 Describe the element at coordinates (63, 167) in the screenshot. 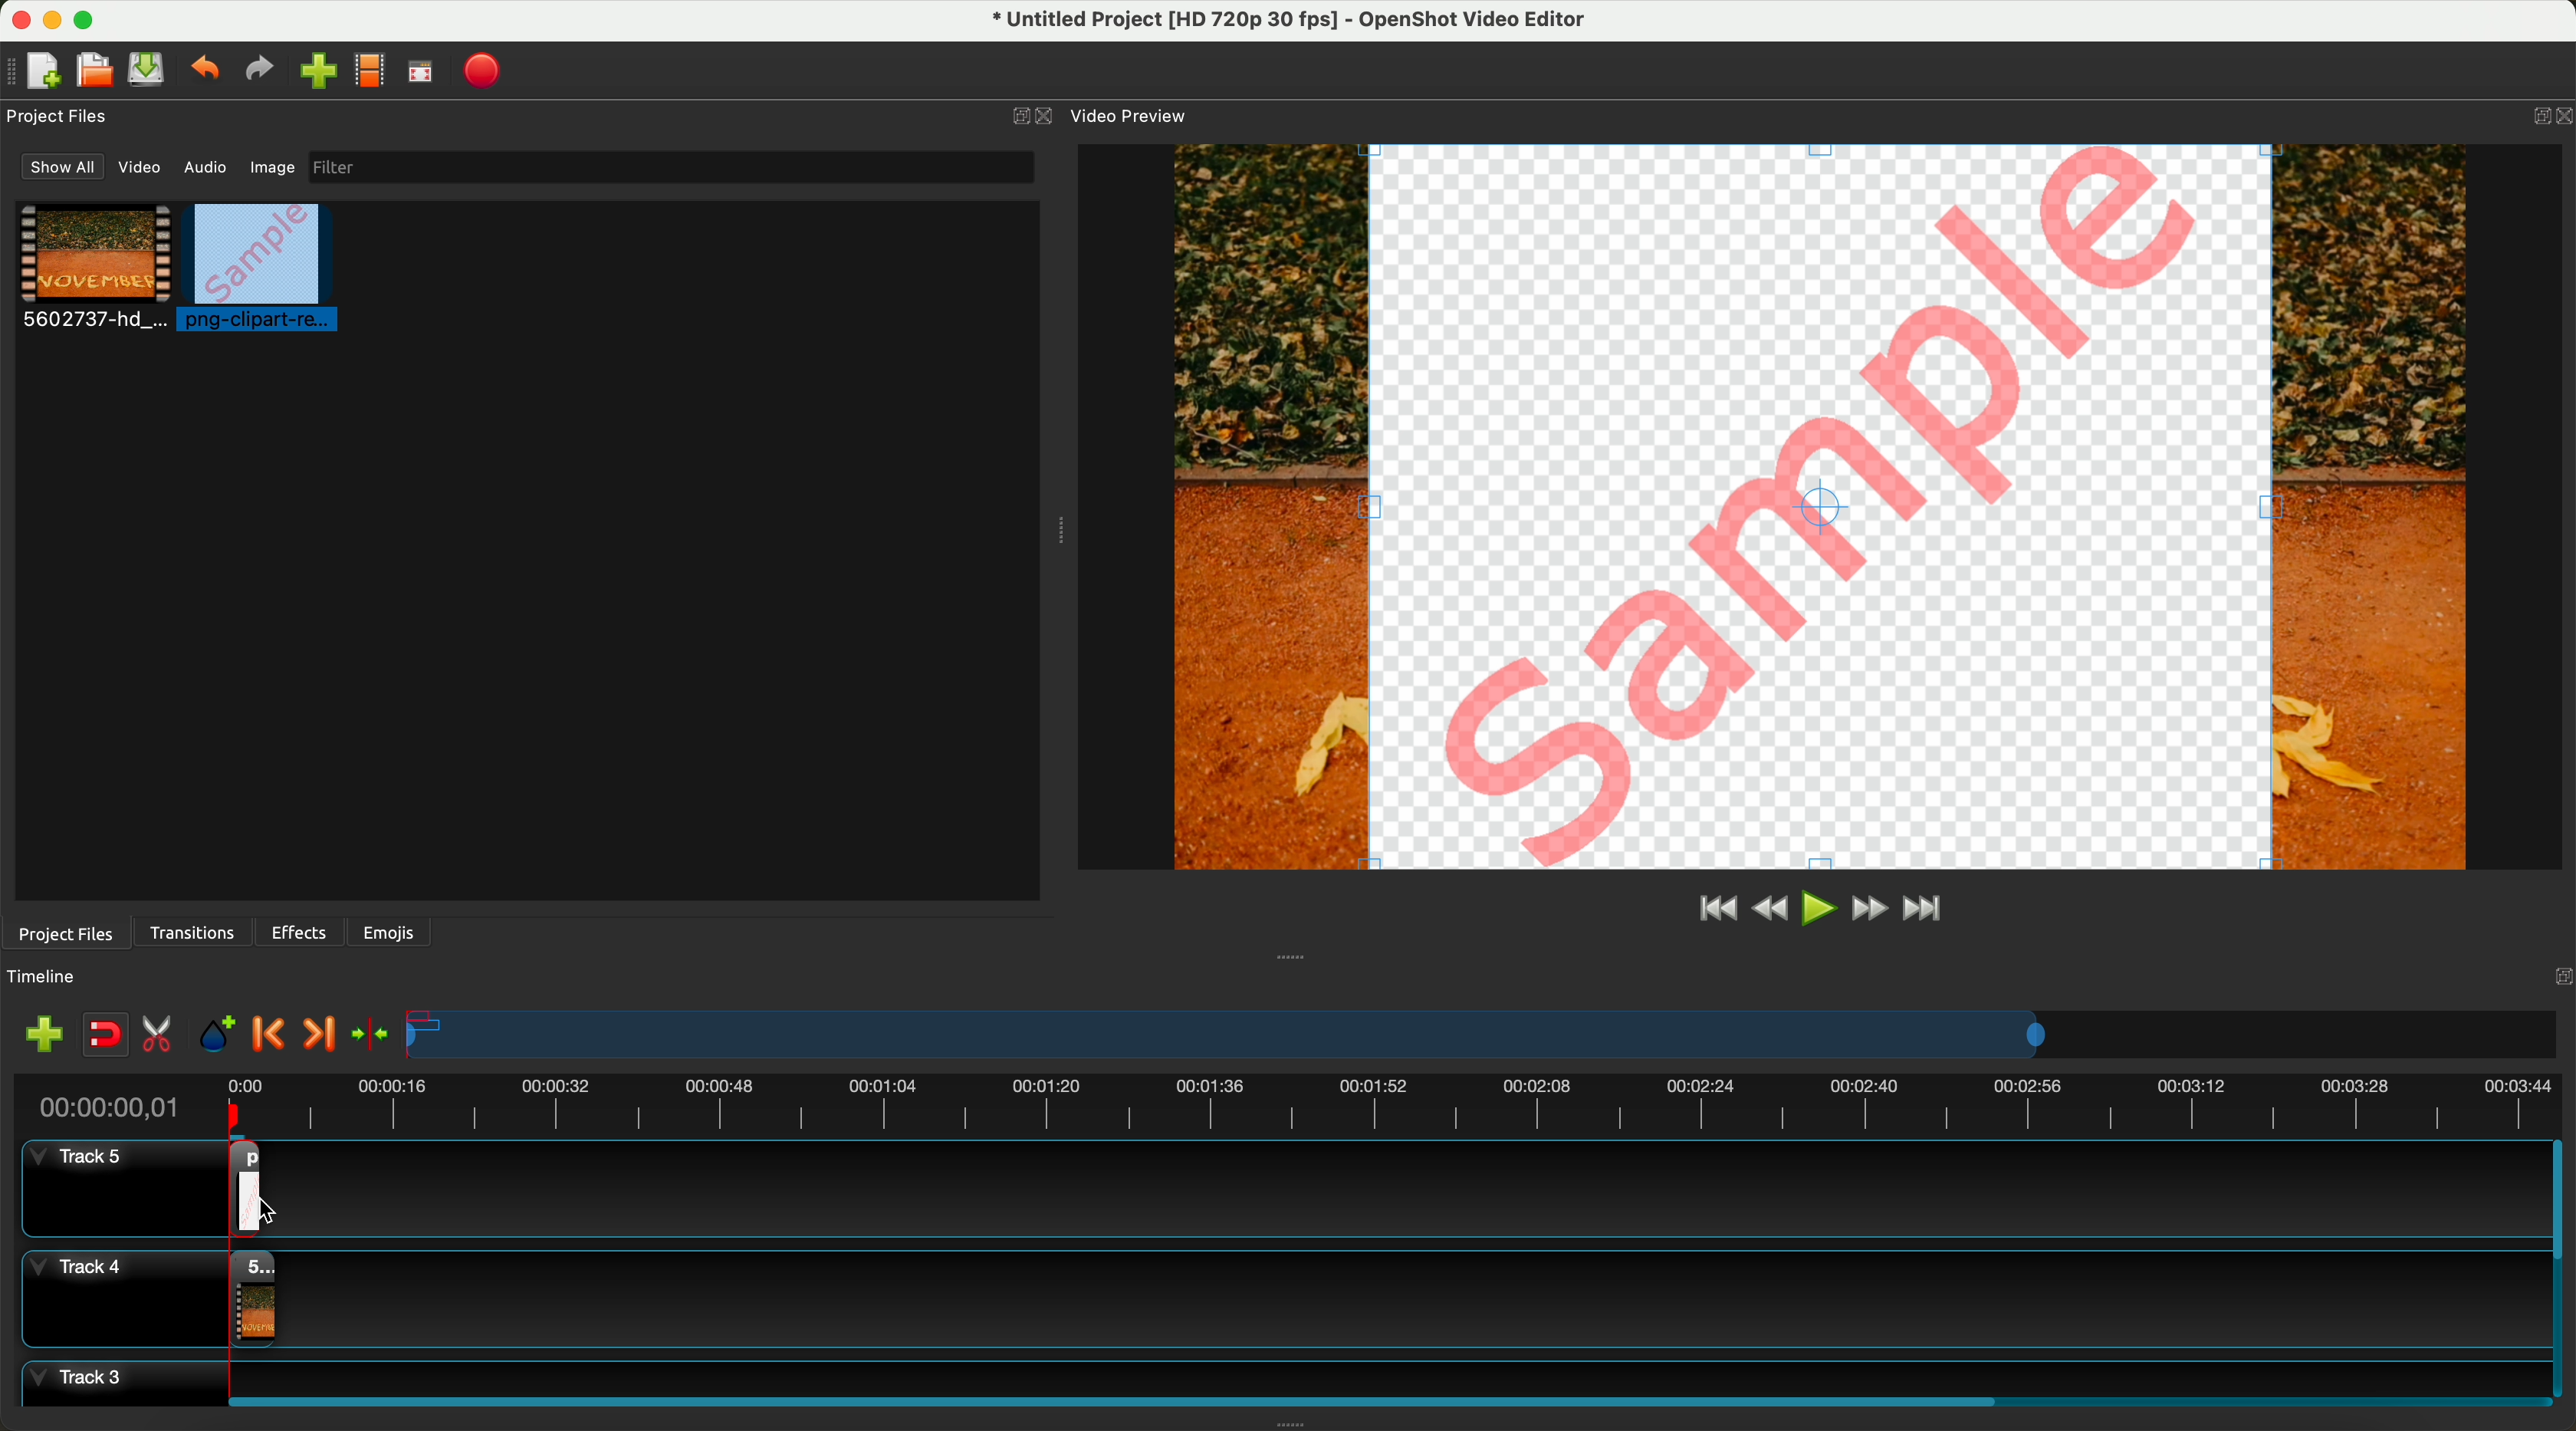

I see `show all` at that location.